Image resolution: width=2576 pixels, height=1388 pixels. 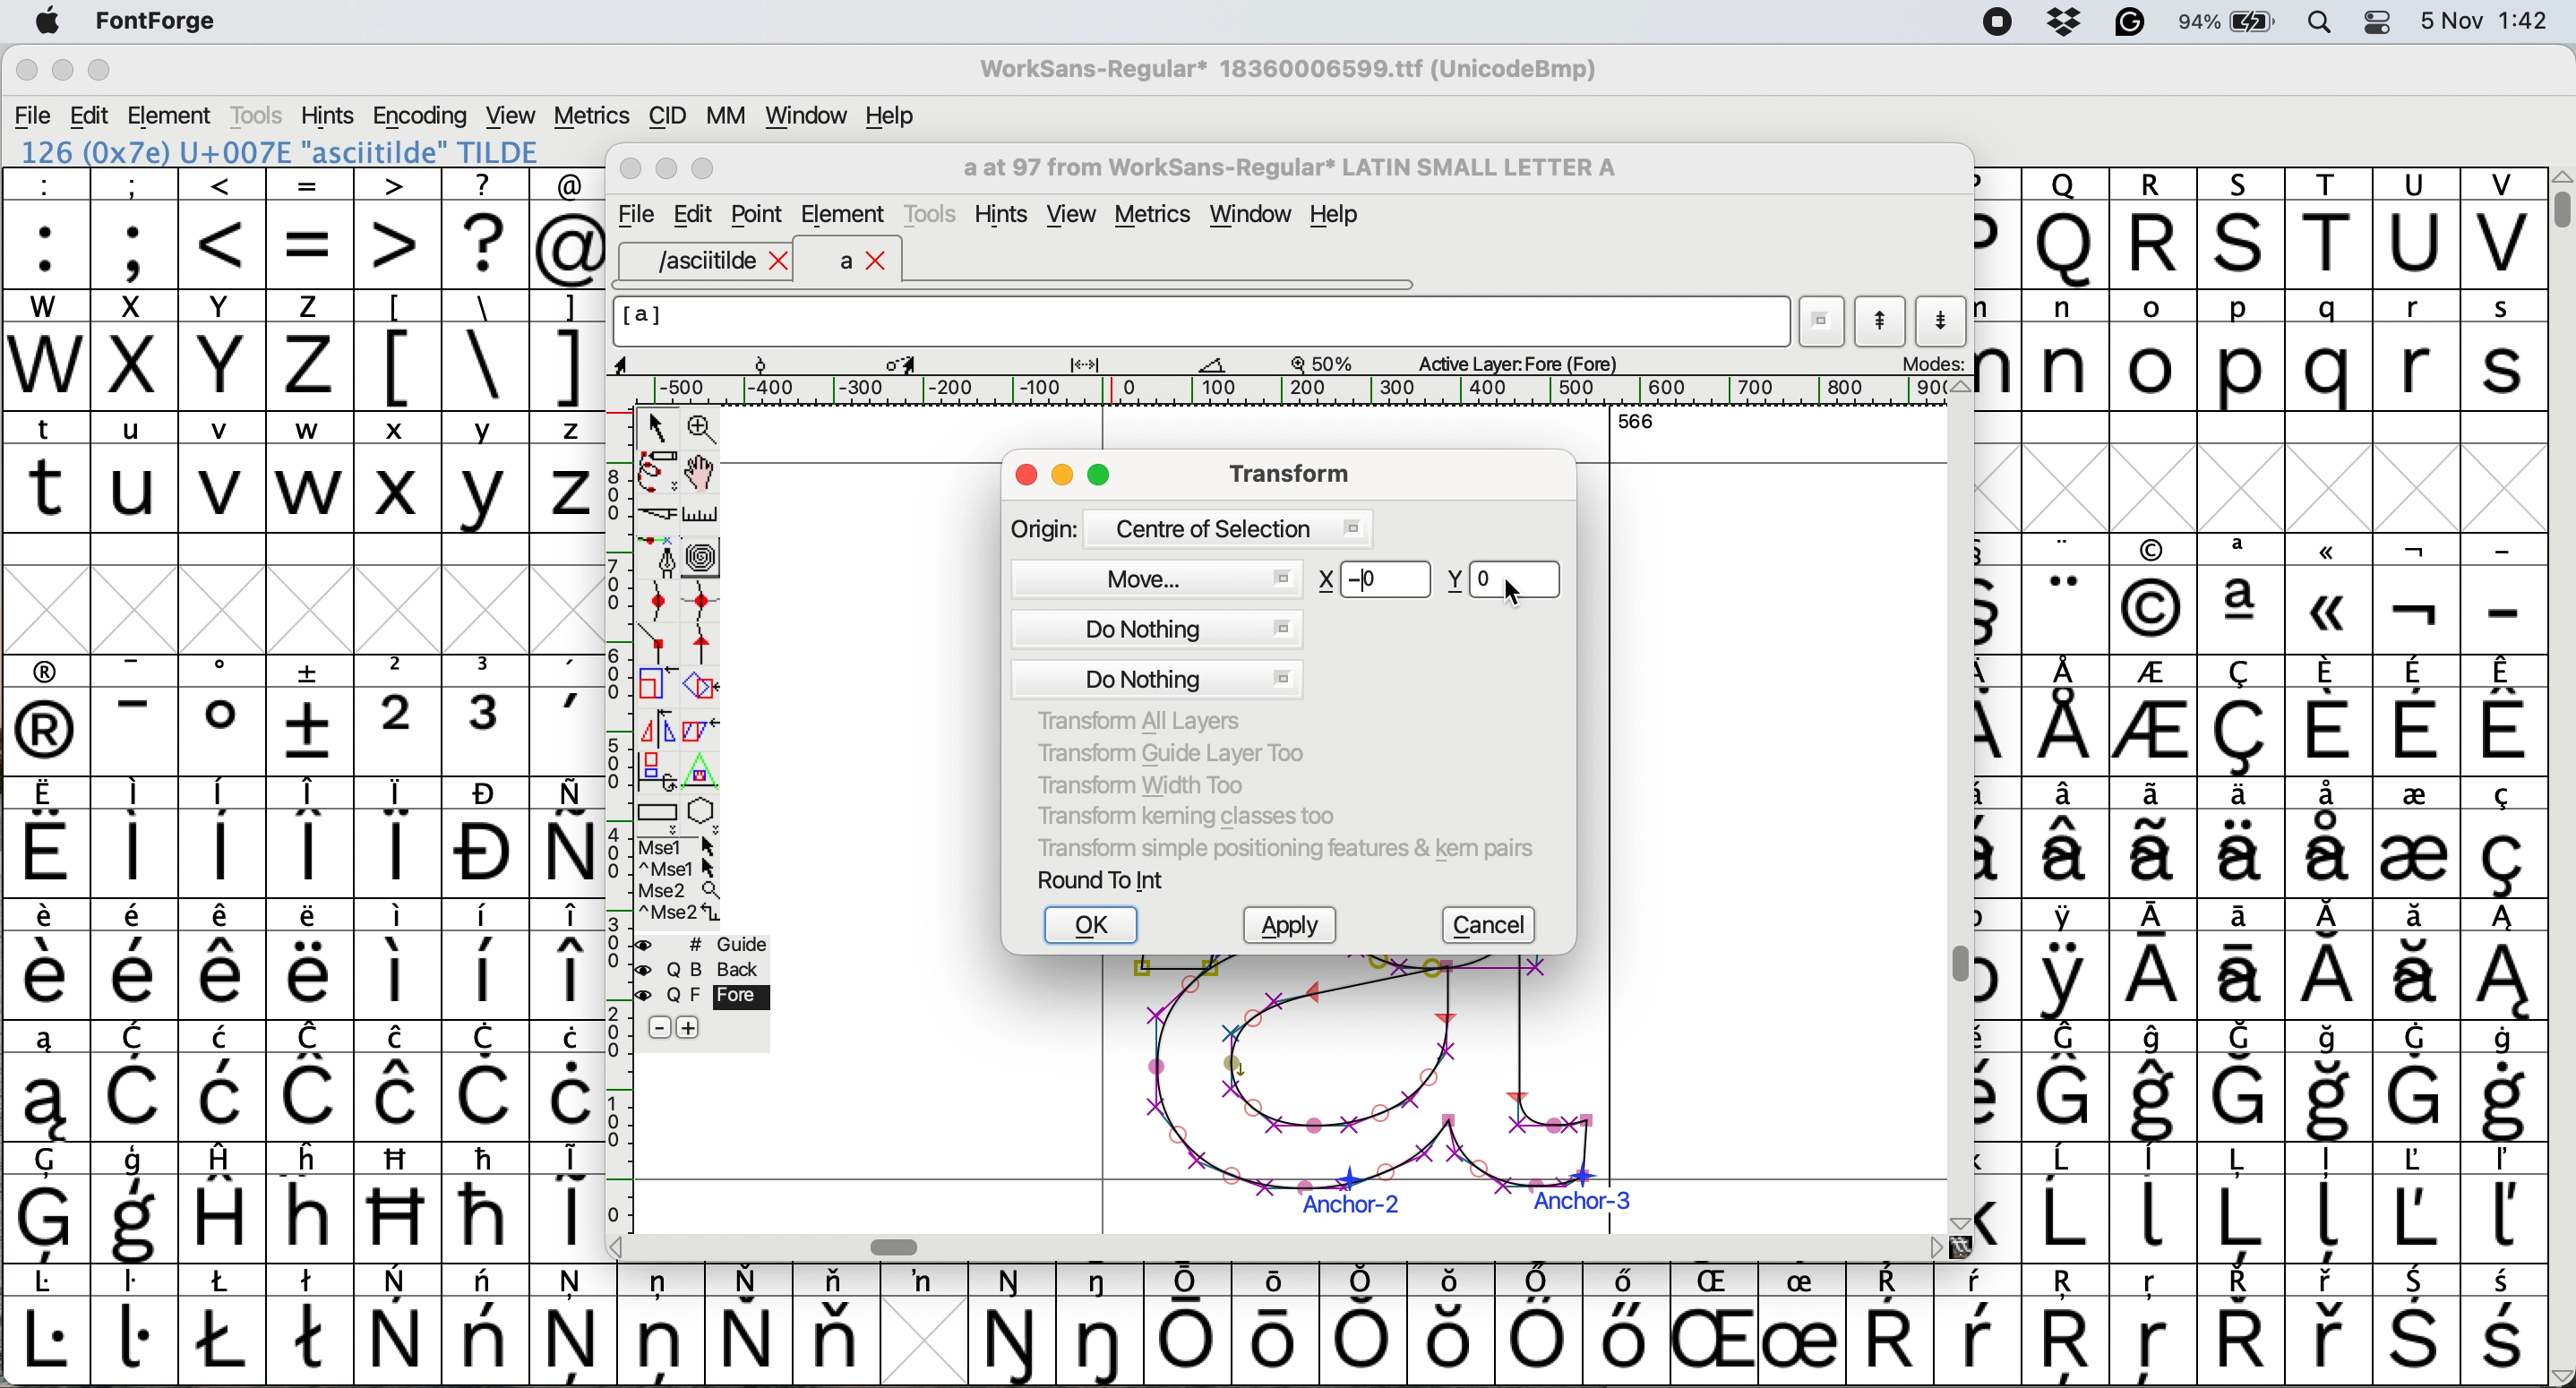 What do you see at coordinates (228, 1201) in the screenshot?
I see `symbol` at bounding box center [228, 1201].